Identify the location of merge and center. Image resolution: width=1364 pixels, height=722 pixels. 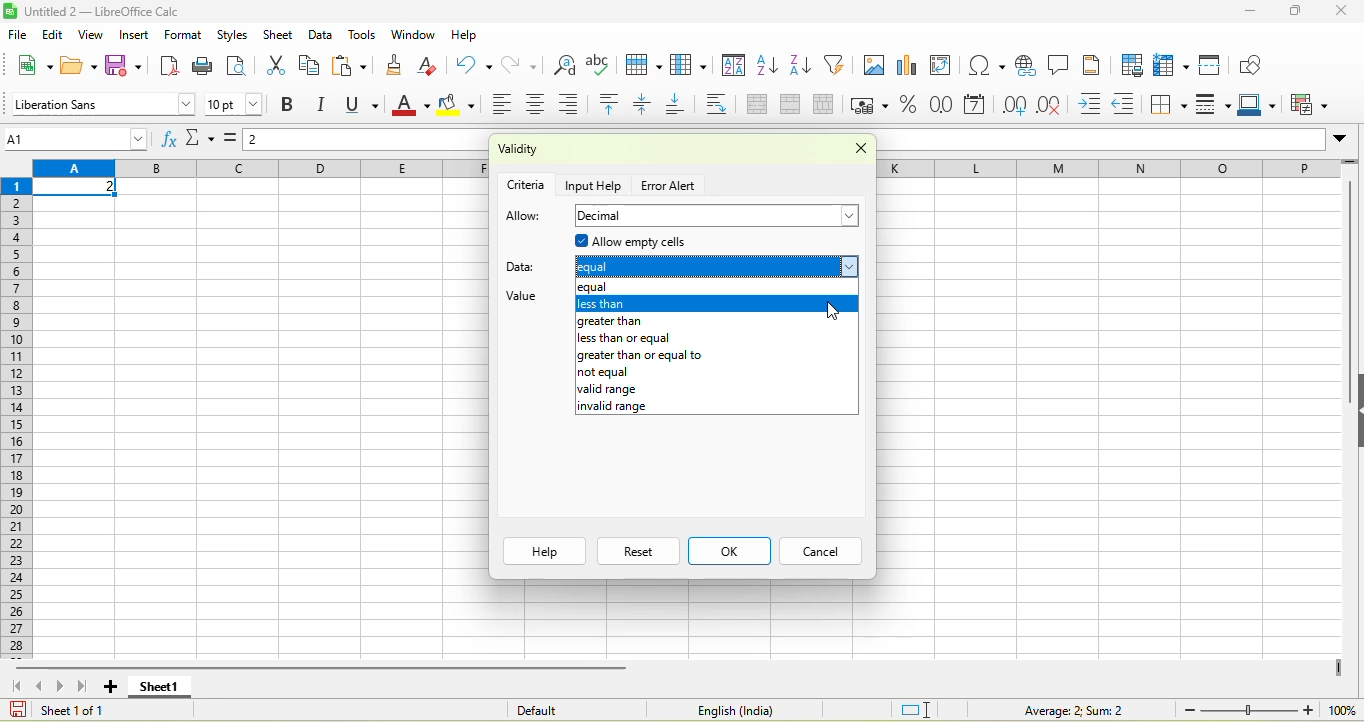
(757, 106).